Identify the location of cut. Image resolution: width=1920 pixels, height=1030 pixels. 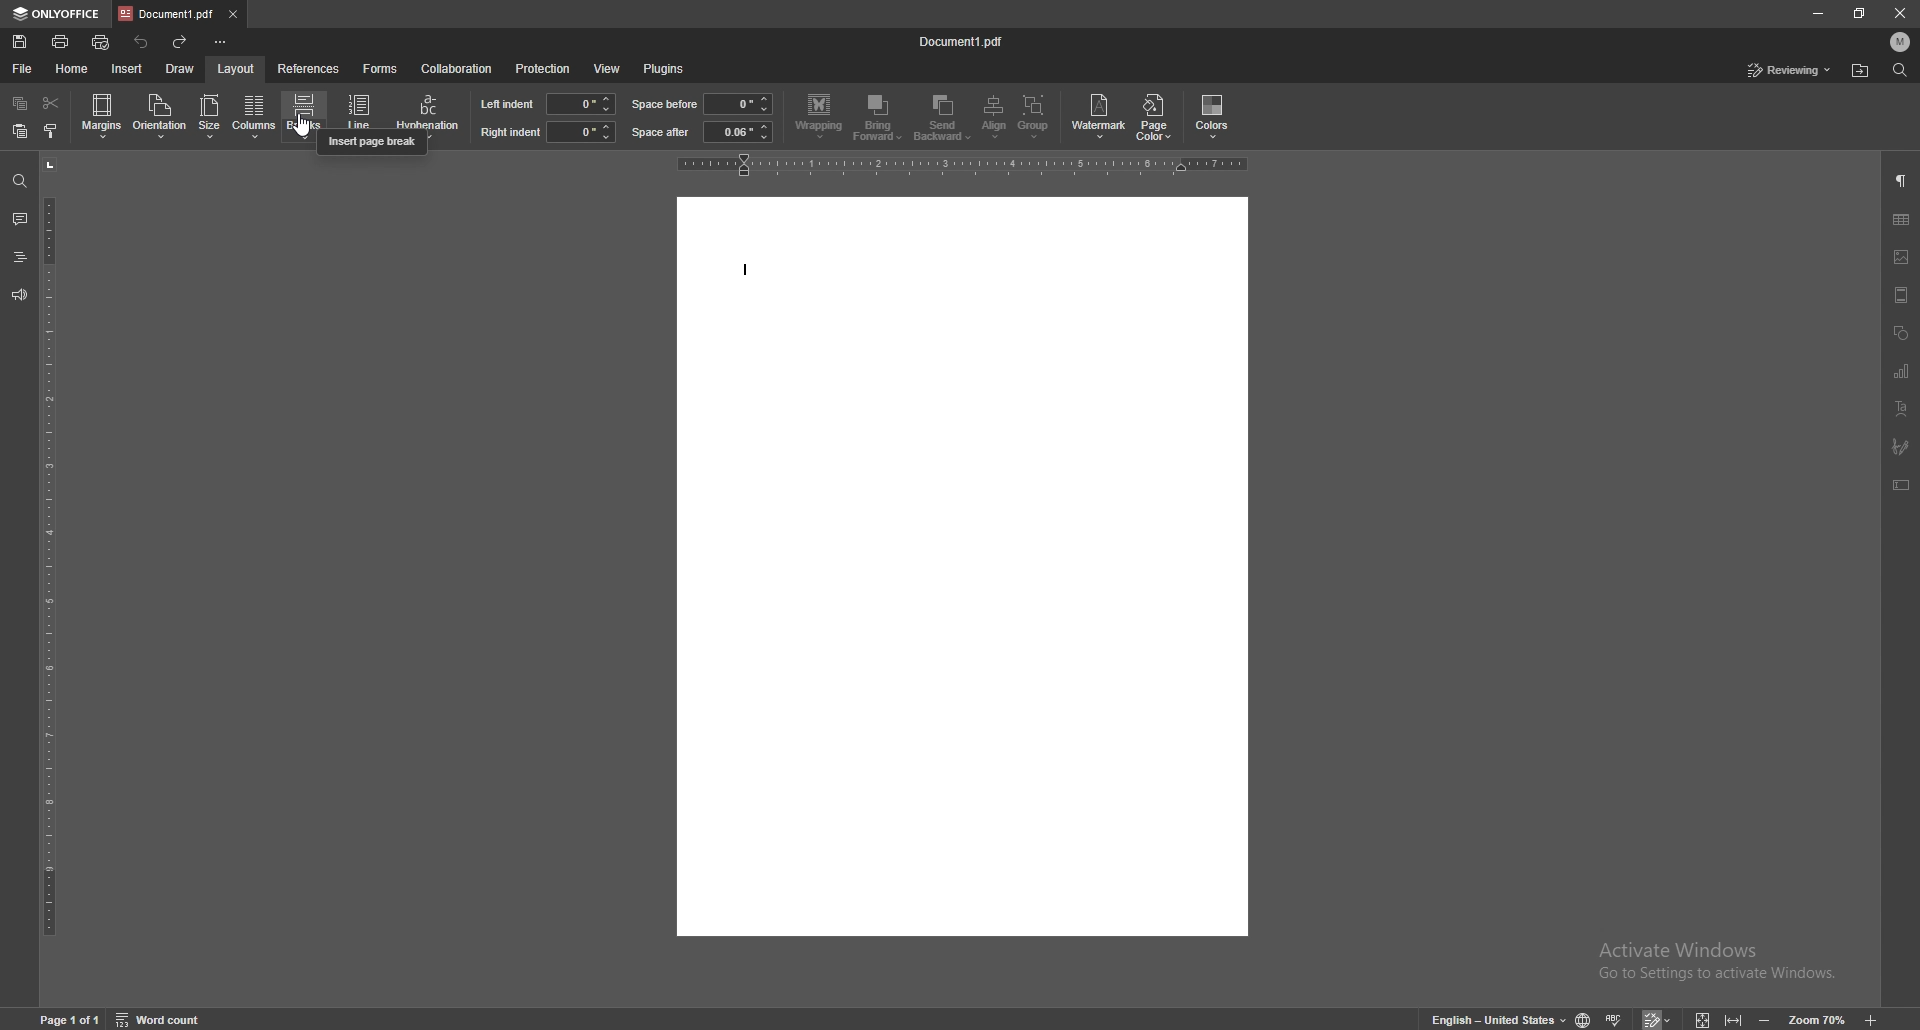
(51, 103).